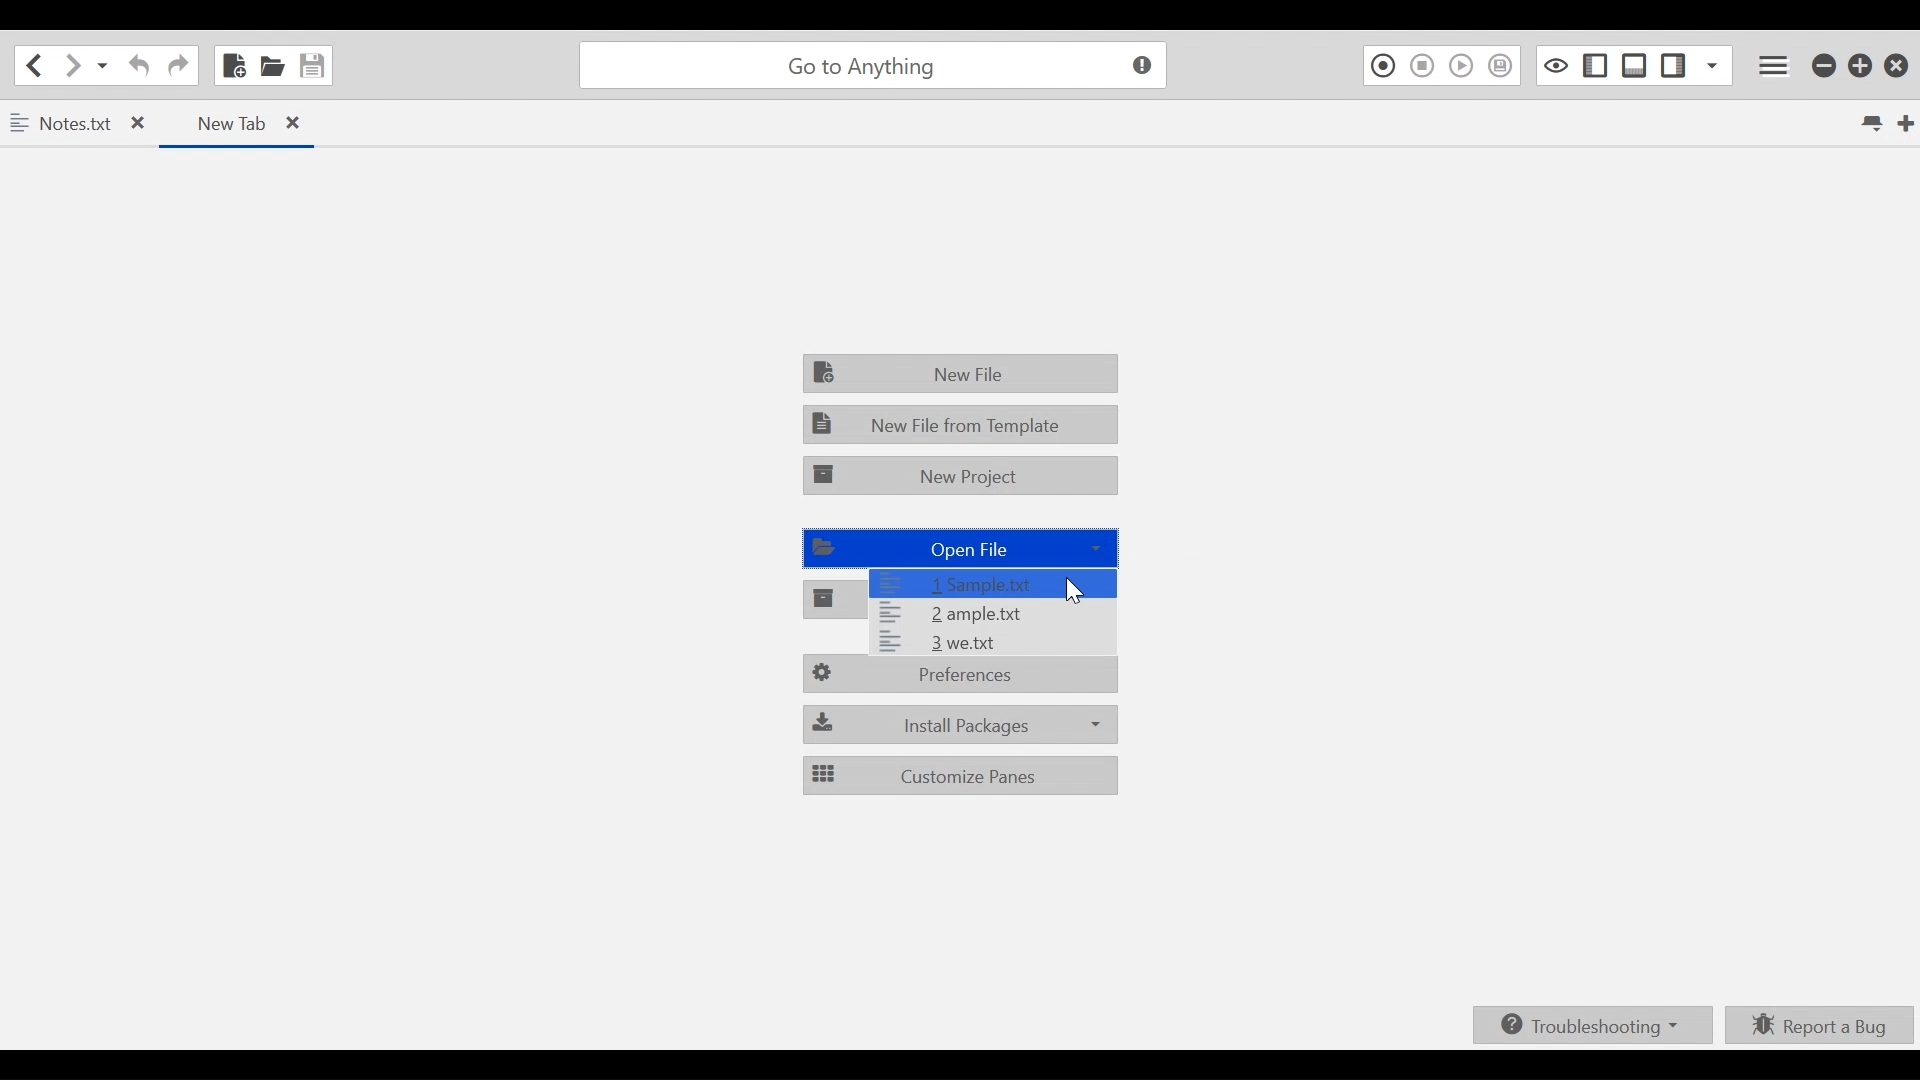 This screenshot has width=1920, height=1080. I want to click on Show Specific Sidebar, so click(1713, 65).